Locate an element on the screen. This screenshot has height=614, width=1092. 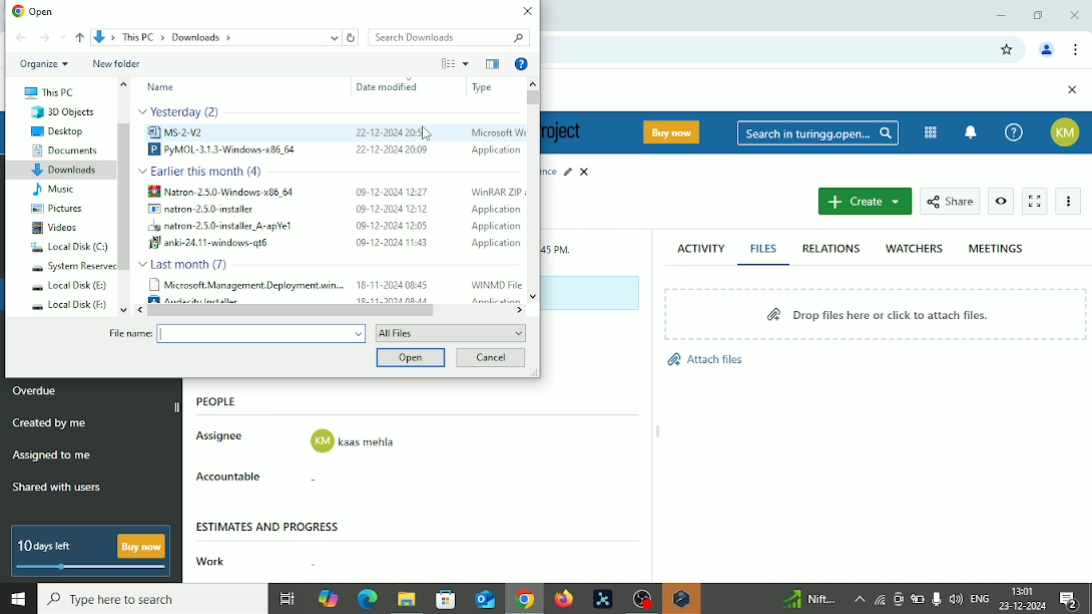
move up is located at coordinates (123, 84).